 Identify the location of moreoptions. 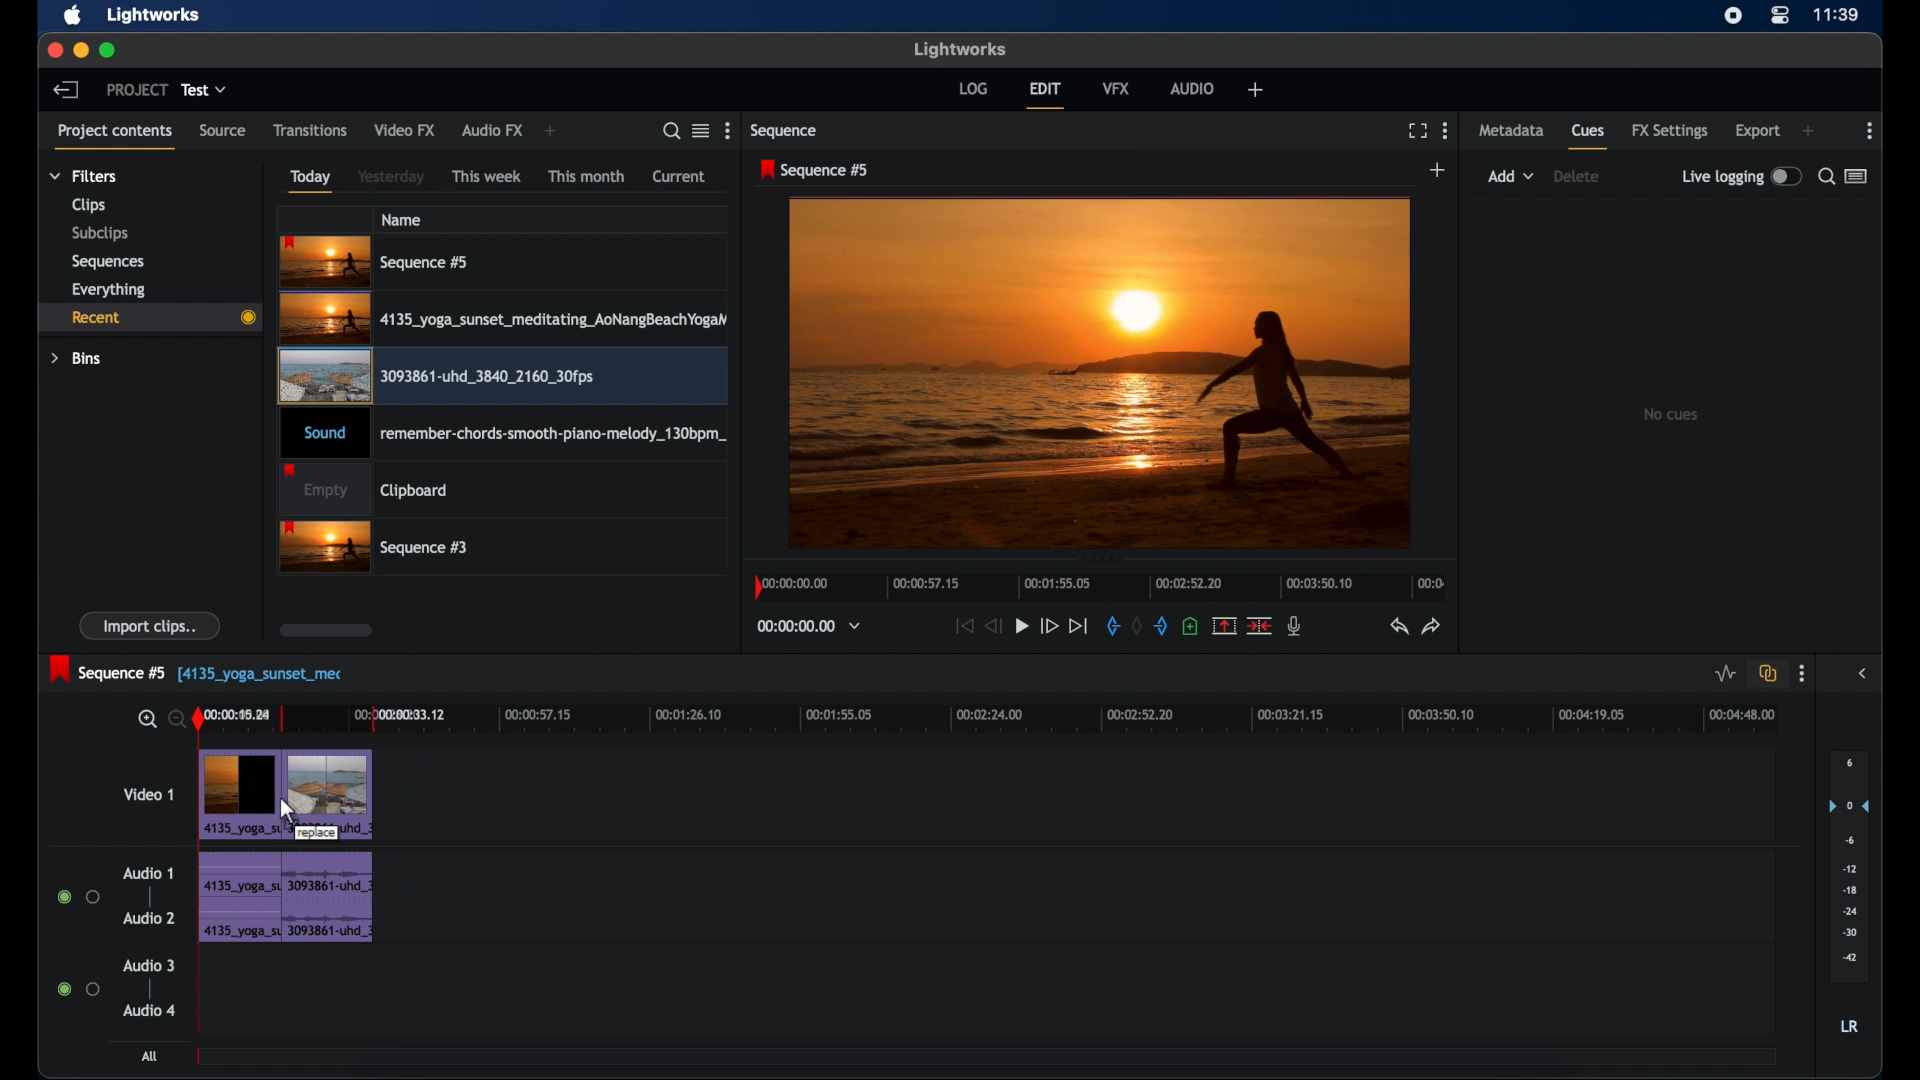
(1870, 131).